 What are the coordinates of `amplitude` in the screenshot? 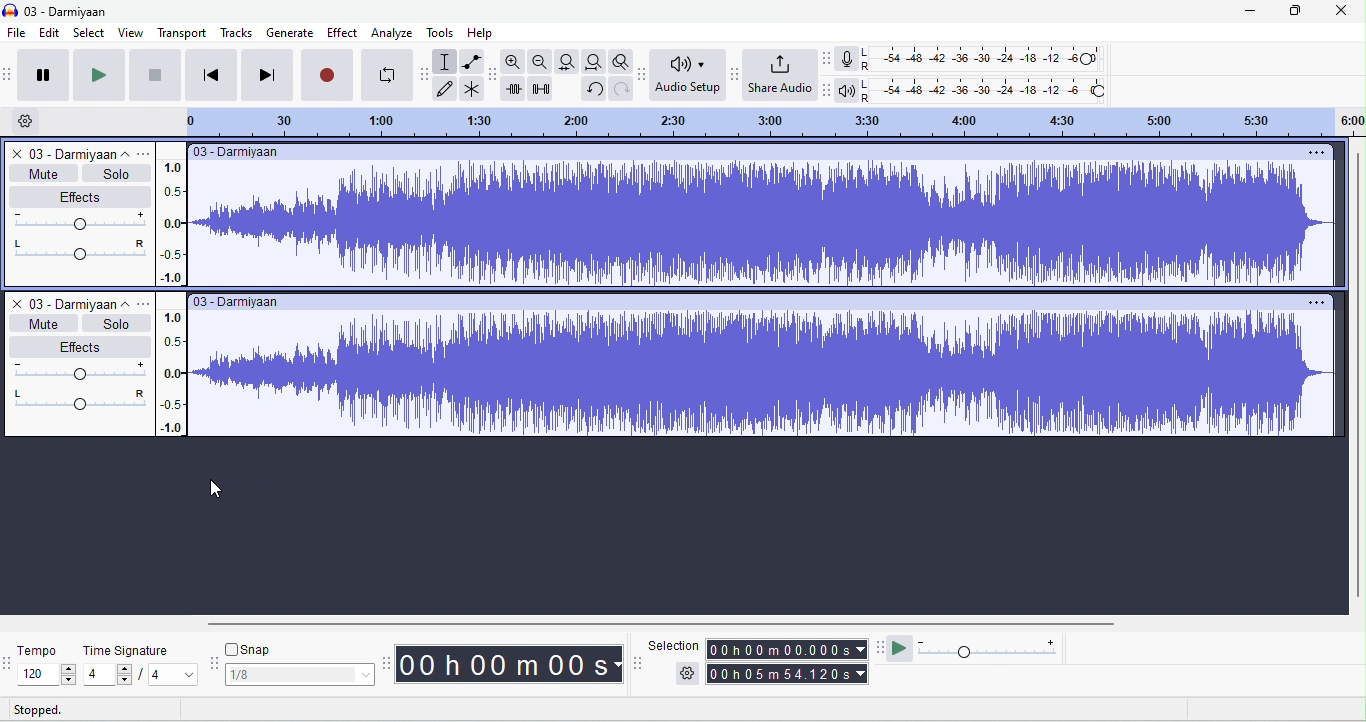 It's located at (172, 297).